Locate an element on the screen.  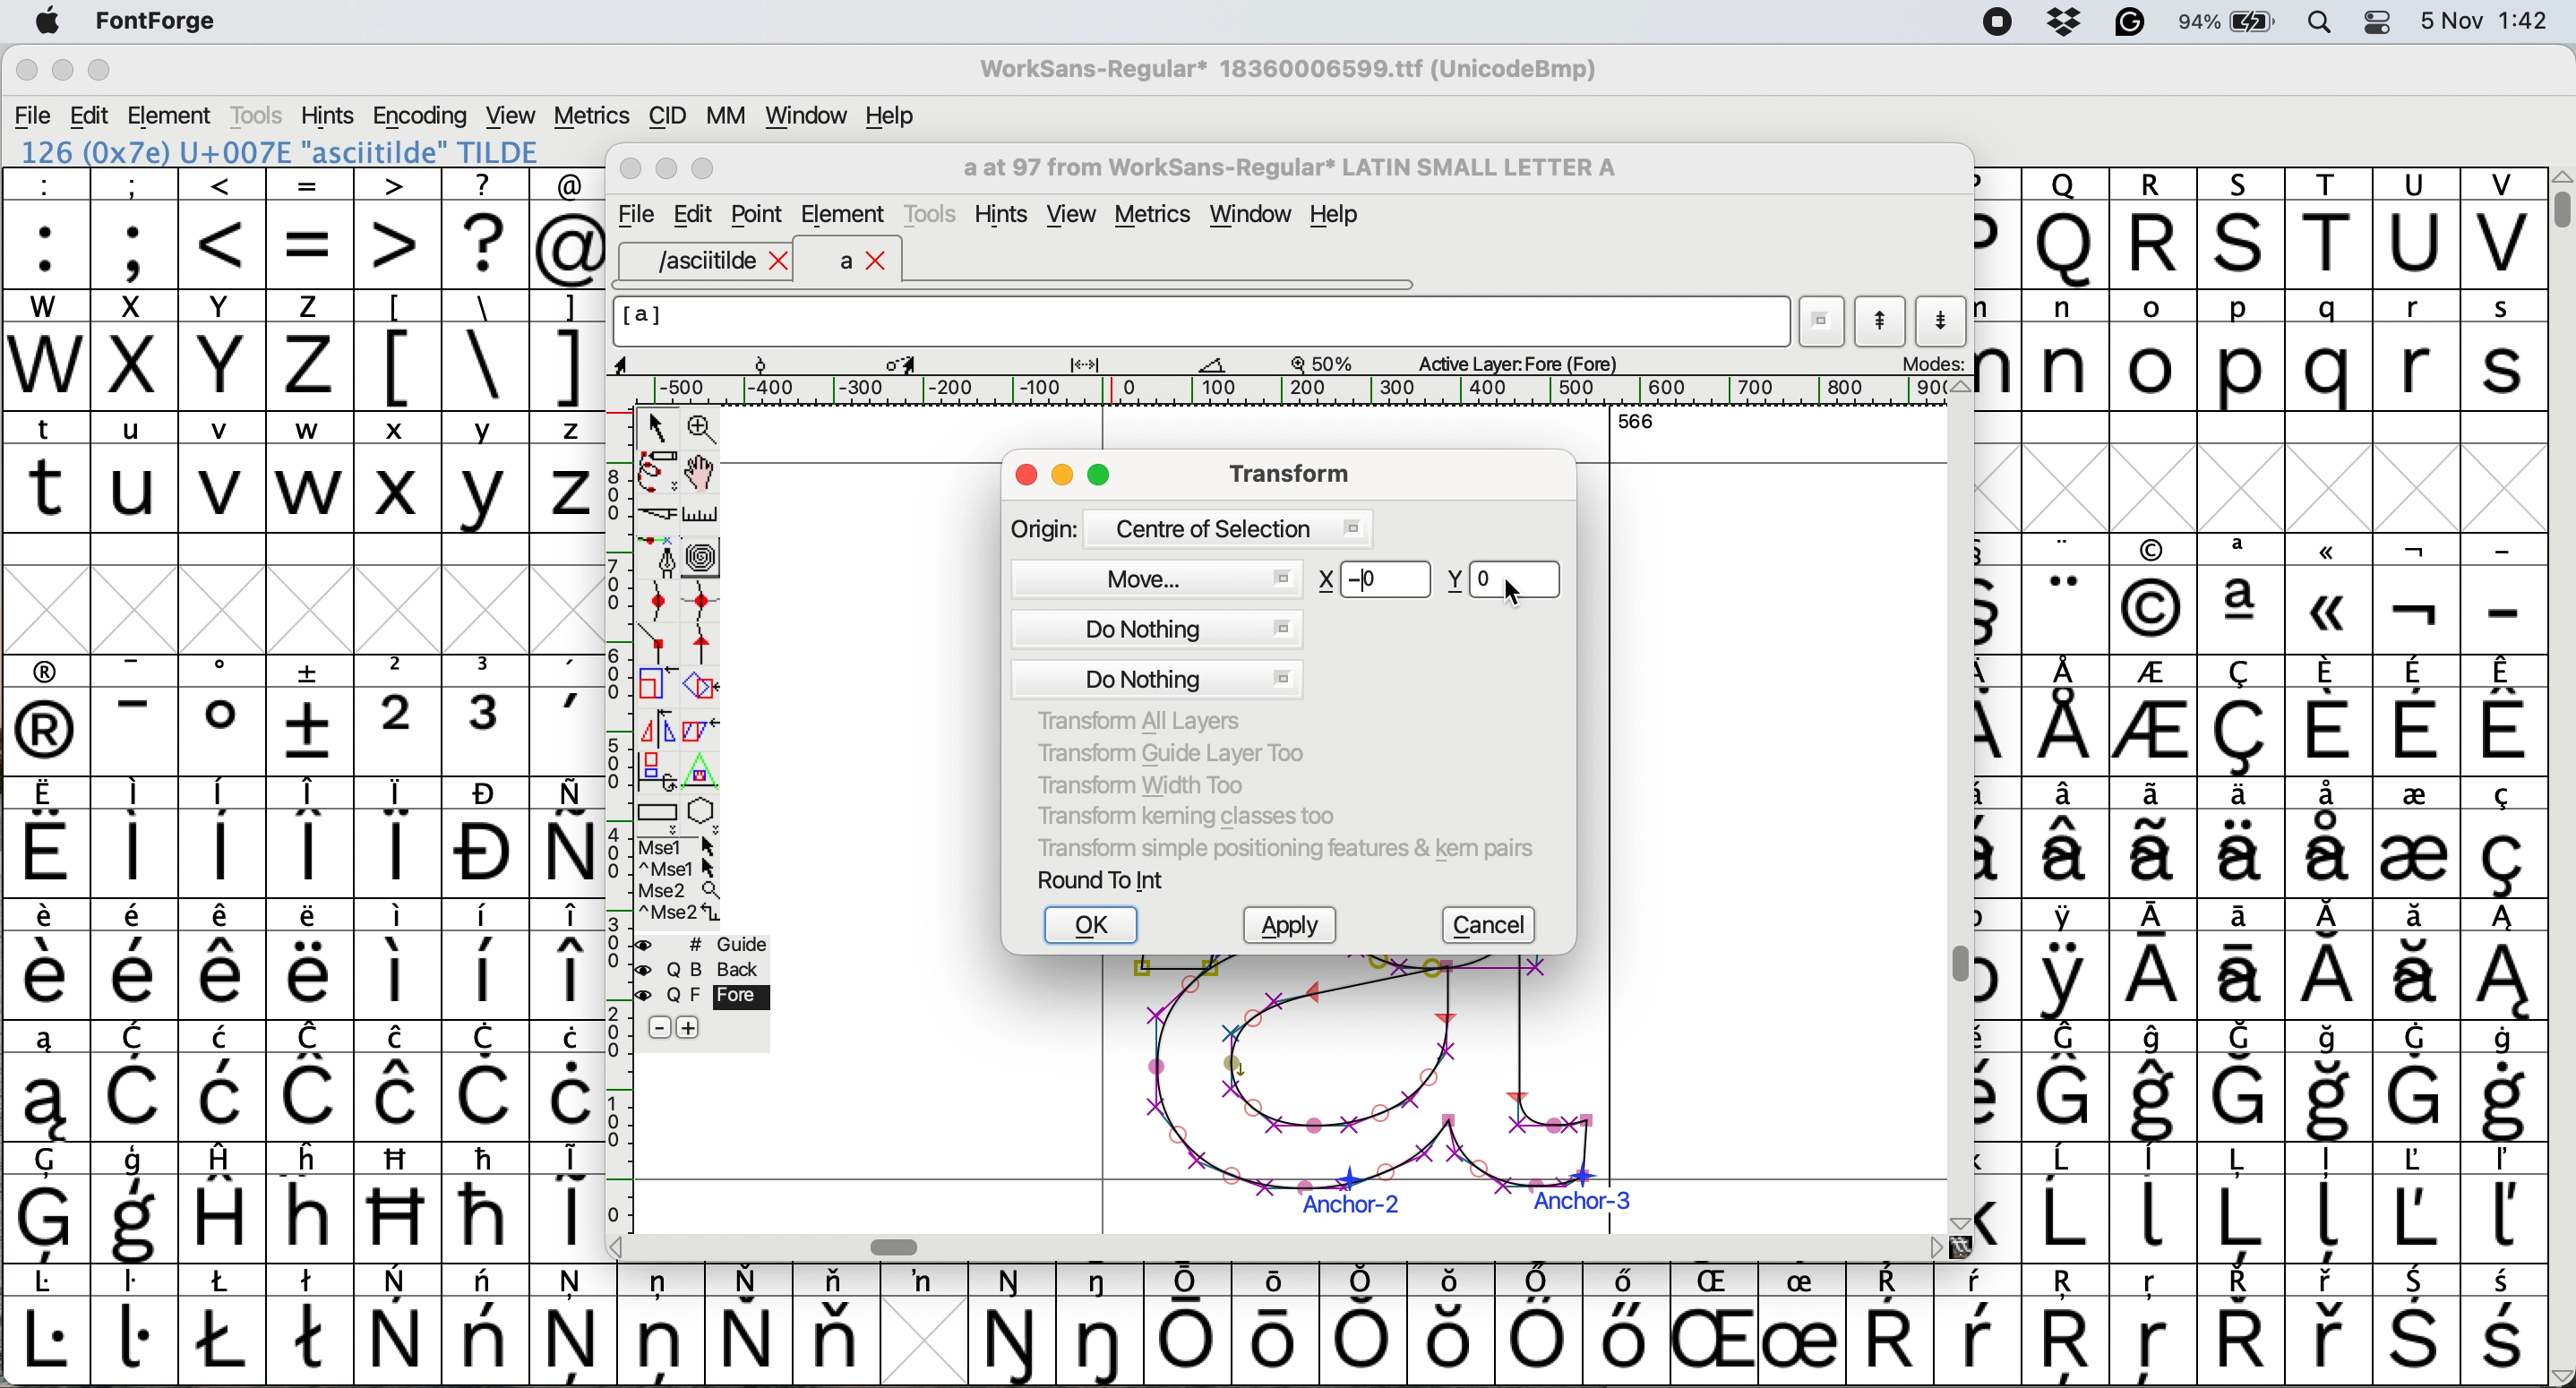
Horizontal scroll bar is located at coordinates (901, 1246).